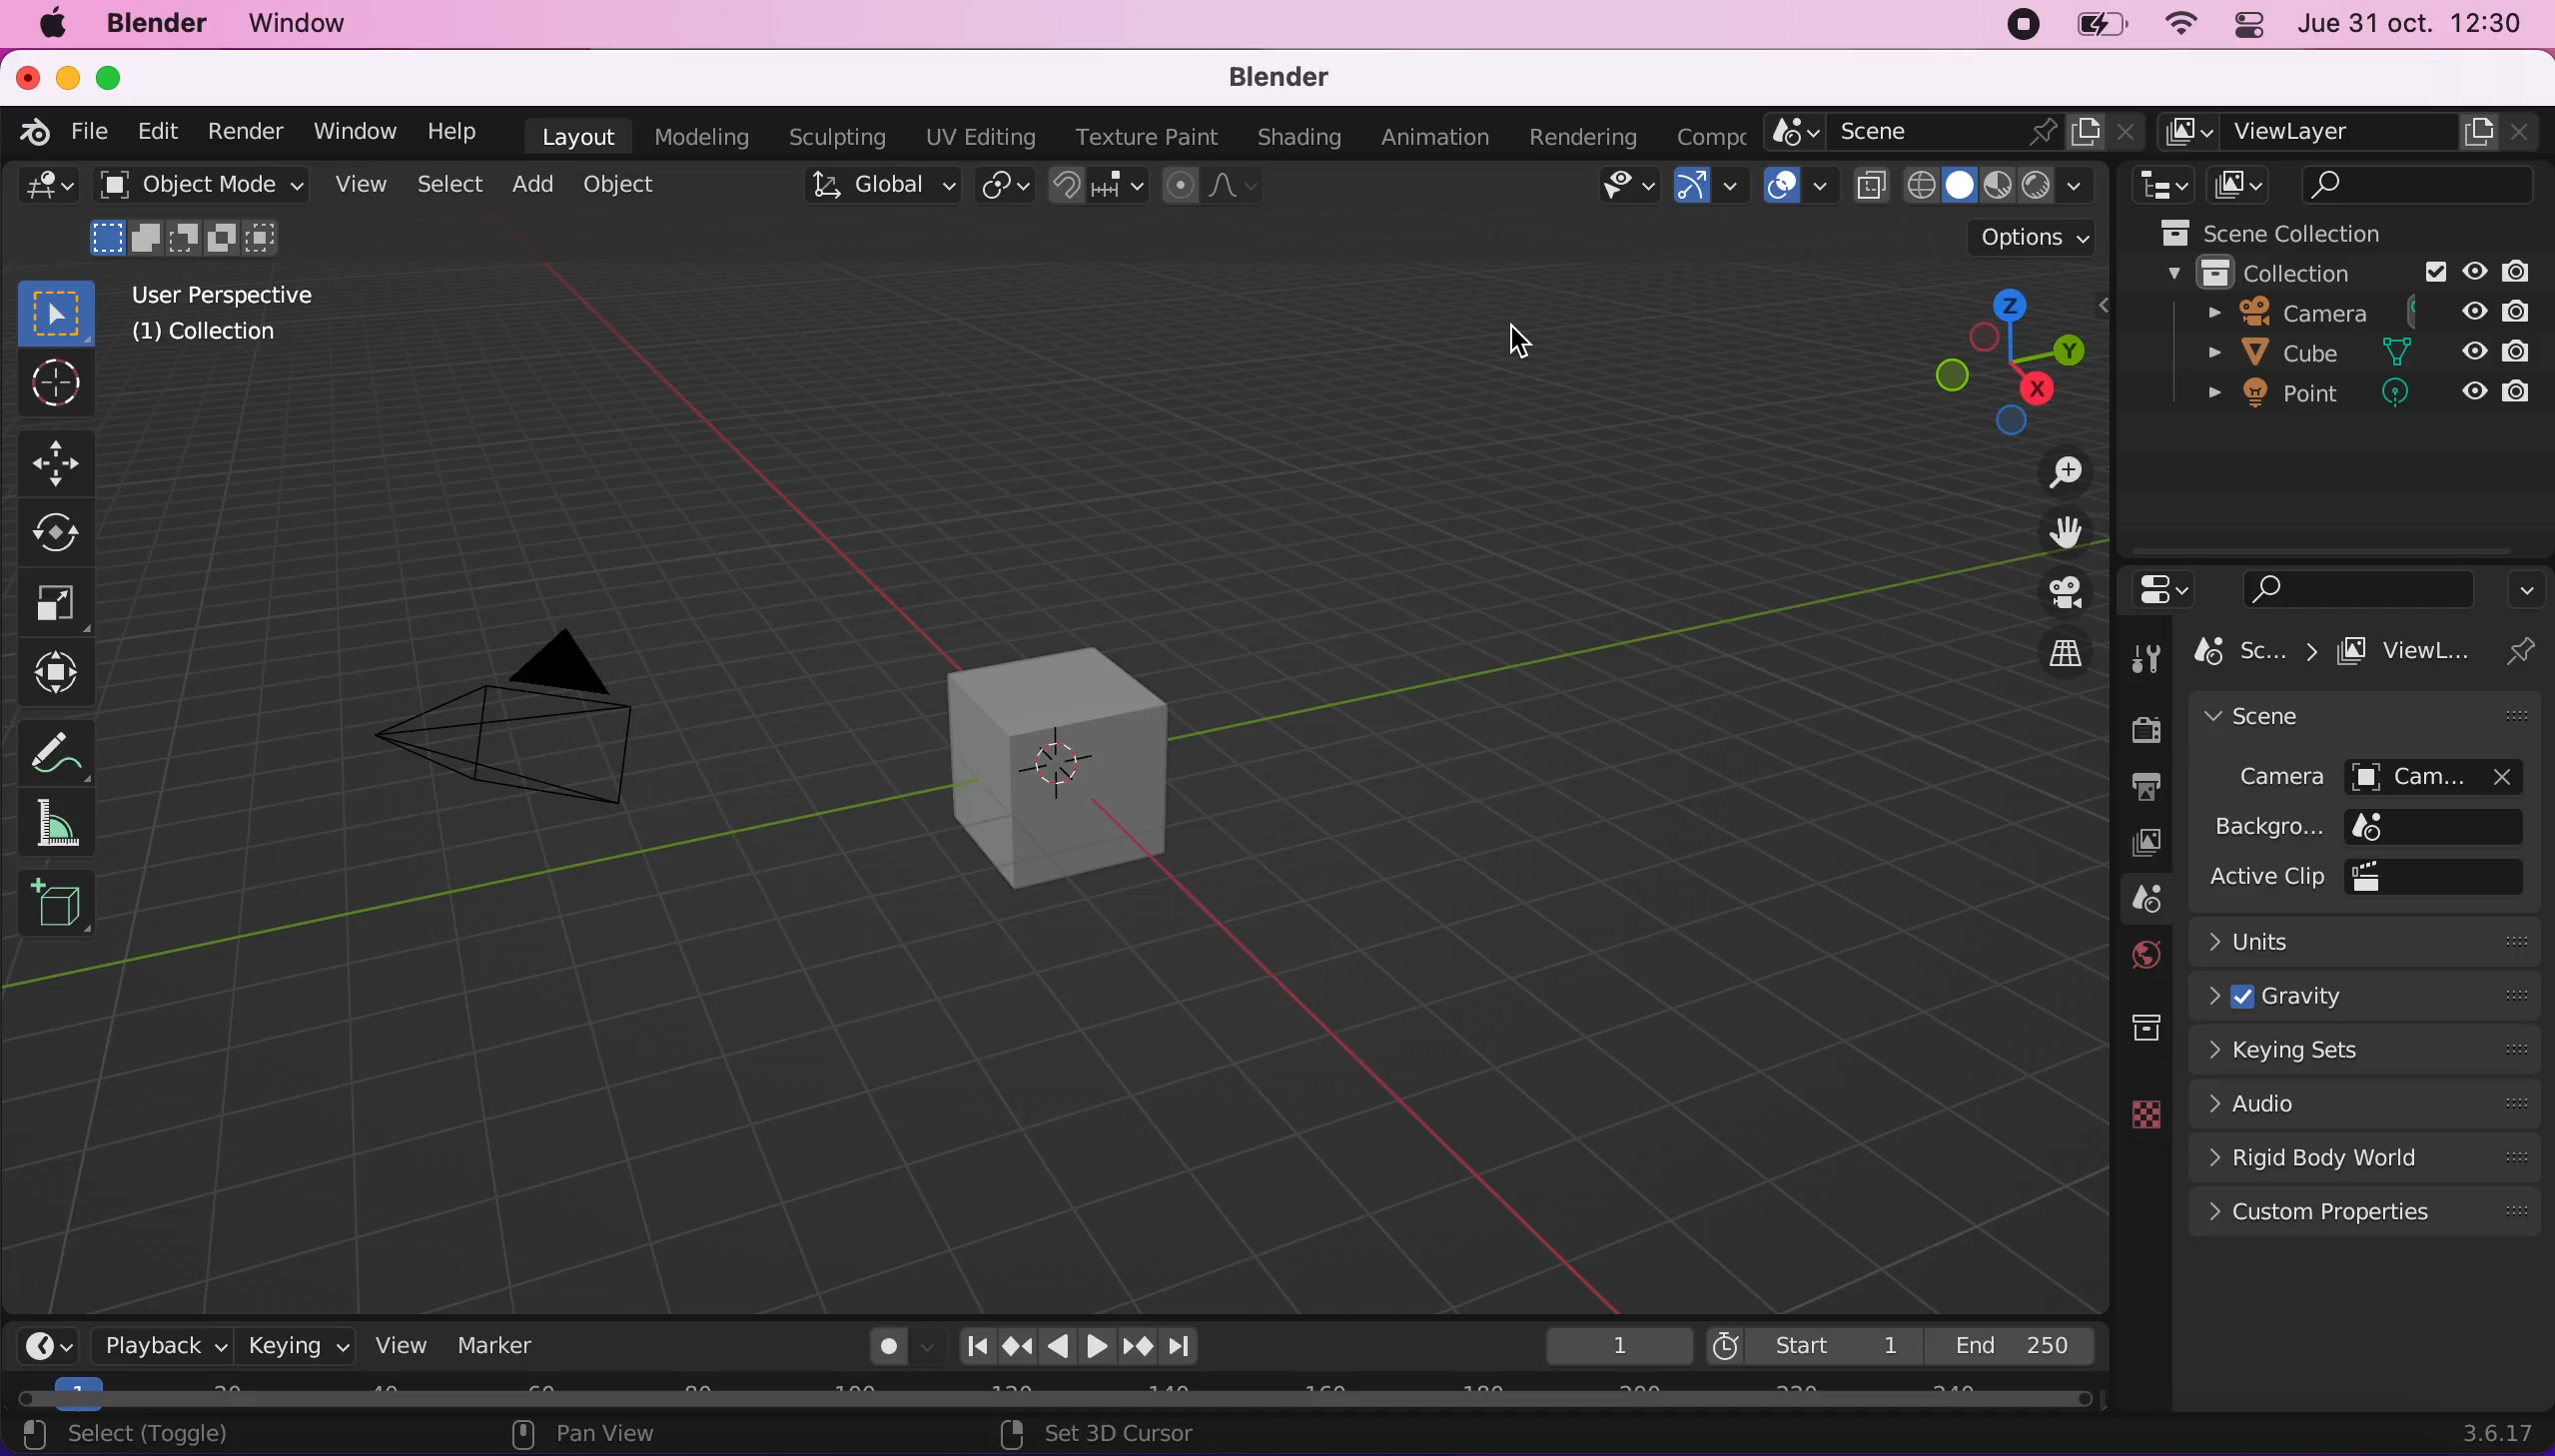 This screenshot has width=2555, height=1456. Describe the element at coordinates (2143, 1022) in the screenshot. I see `collection` at that location.